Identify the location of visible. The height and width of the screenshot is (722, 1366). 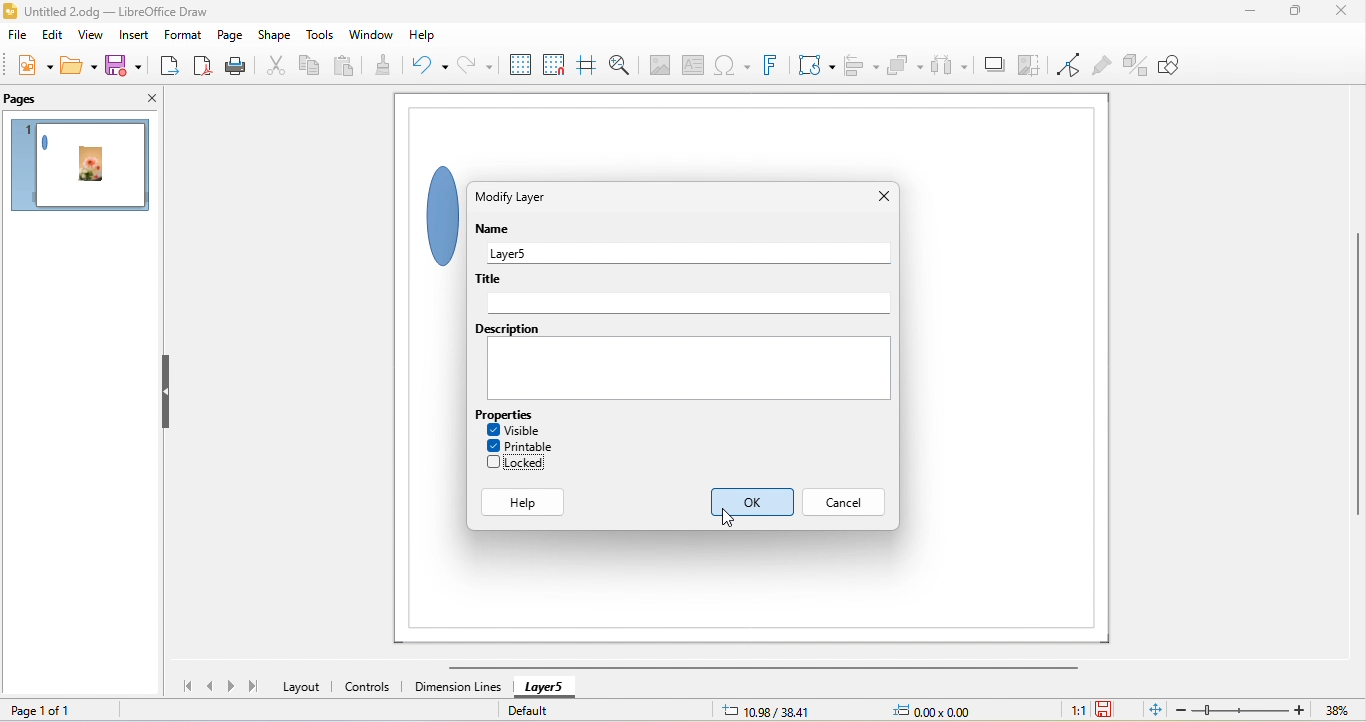
(514, 430).